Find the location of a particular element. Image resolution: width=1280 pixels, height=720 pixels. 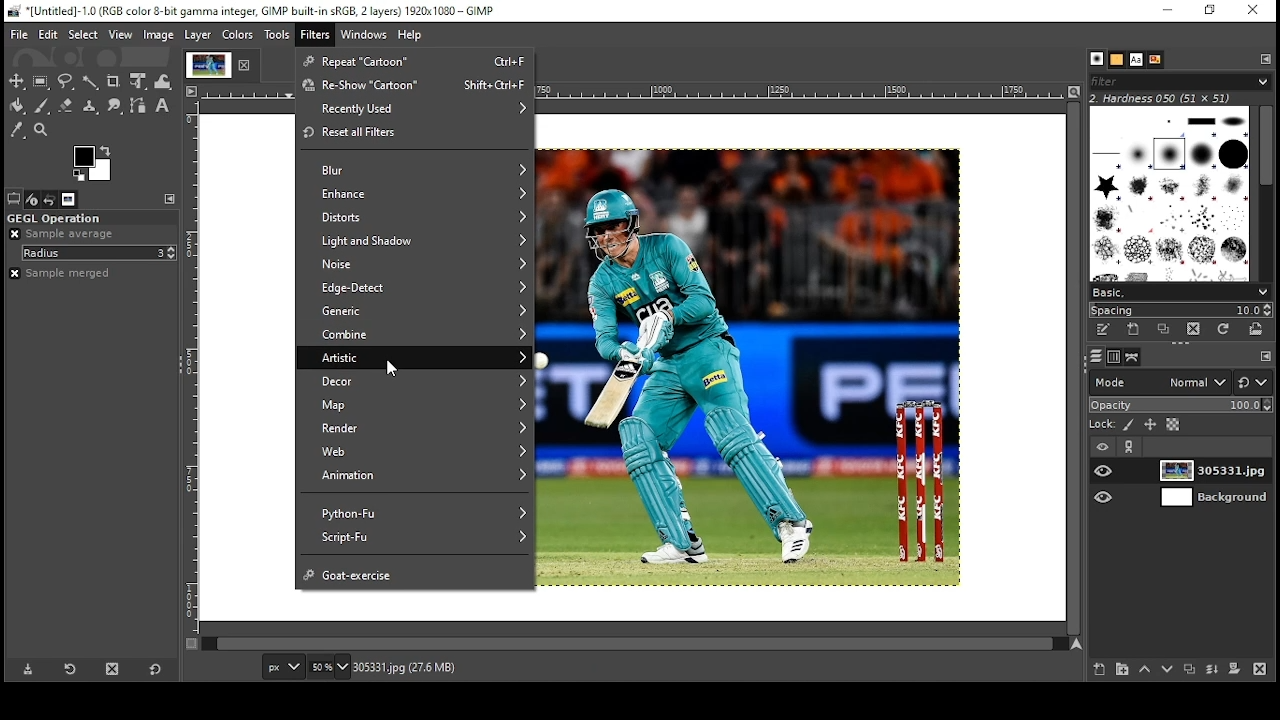

map is located at coordinates (417, 404).